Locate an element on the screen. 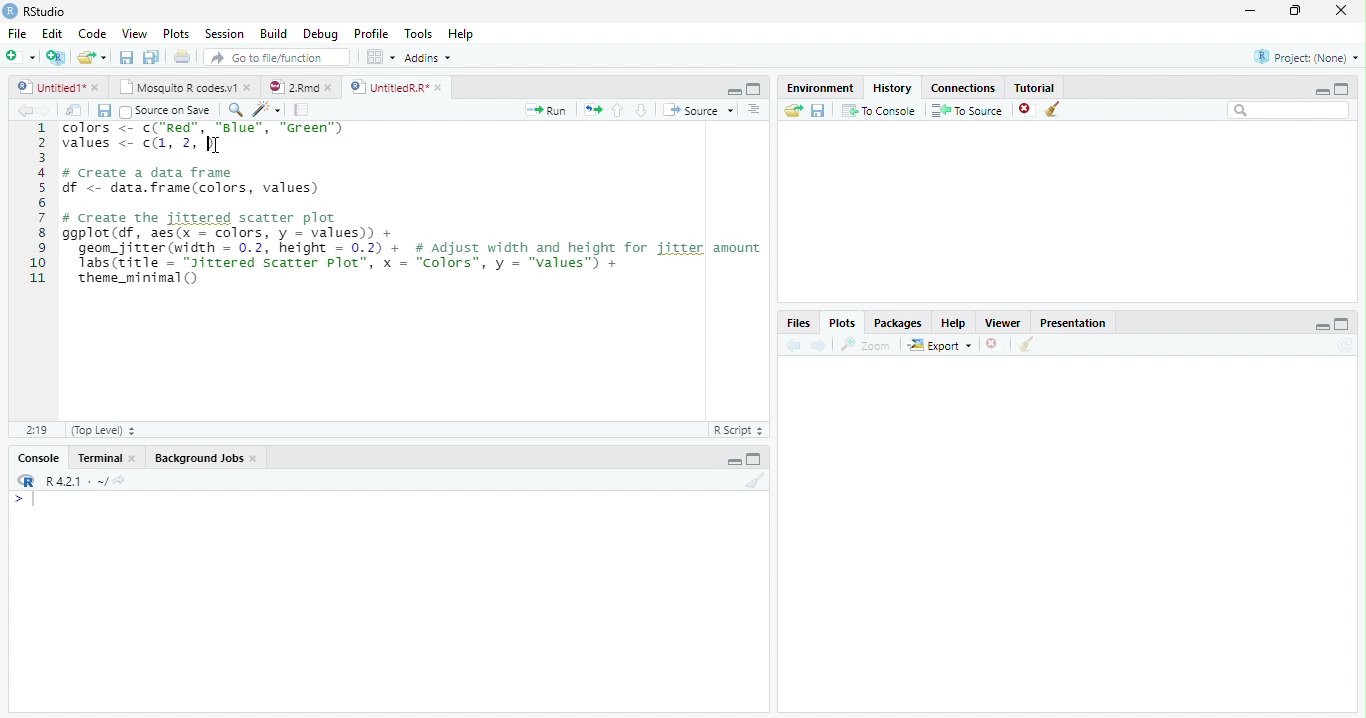 The width and height of the screenshot is (1366, 718). Minimize is located at coordinates (1321, 91).